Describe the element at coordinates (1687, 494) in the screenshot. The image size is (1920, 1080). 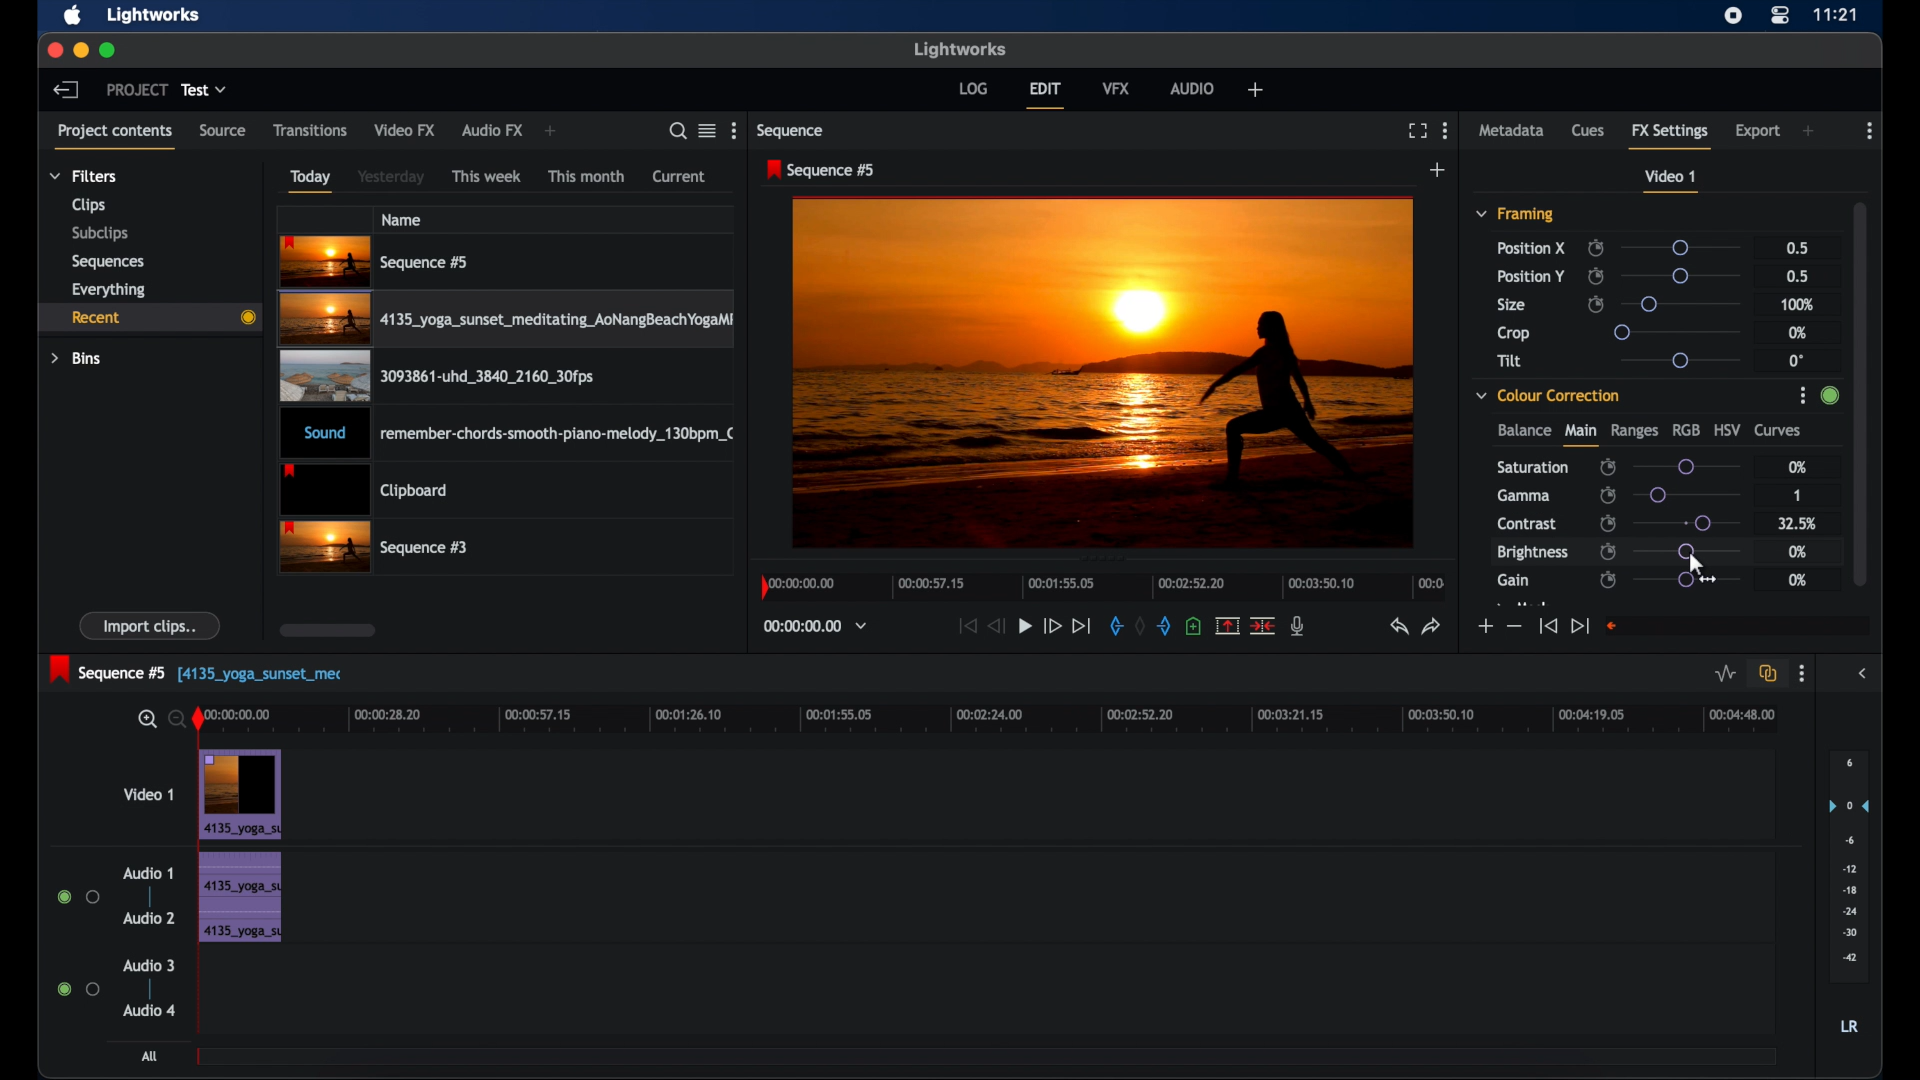
I see `slider` at that location.